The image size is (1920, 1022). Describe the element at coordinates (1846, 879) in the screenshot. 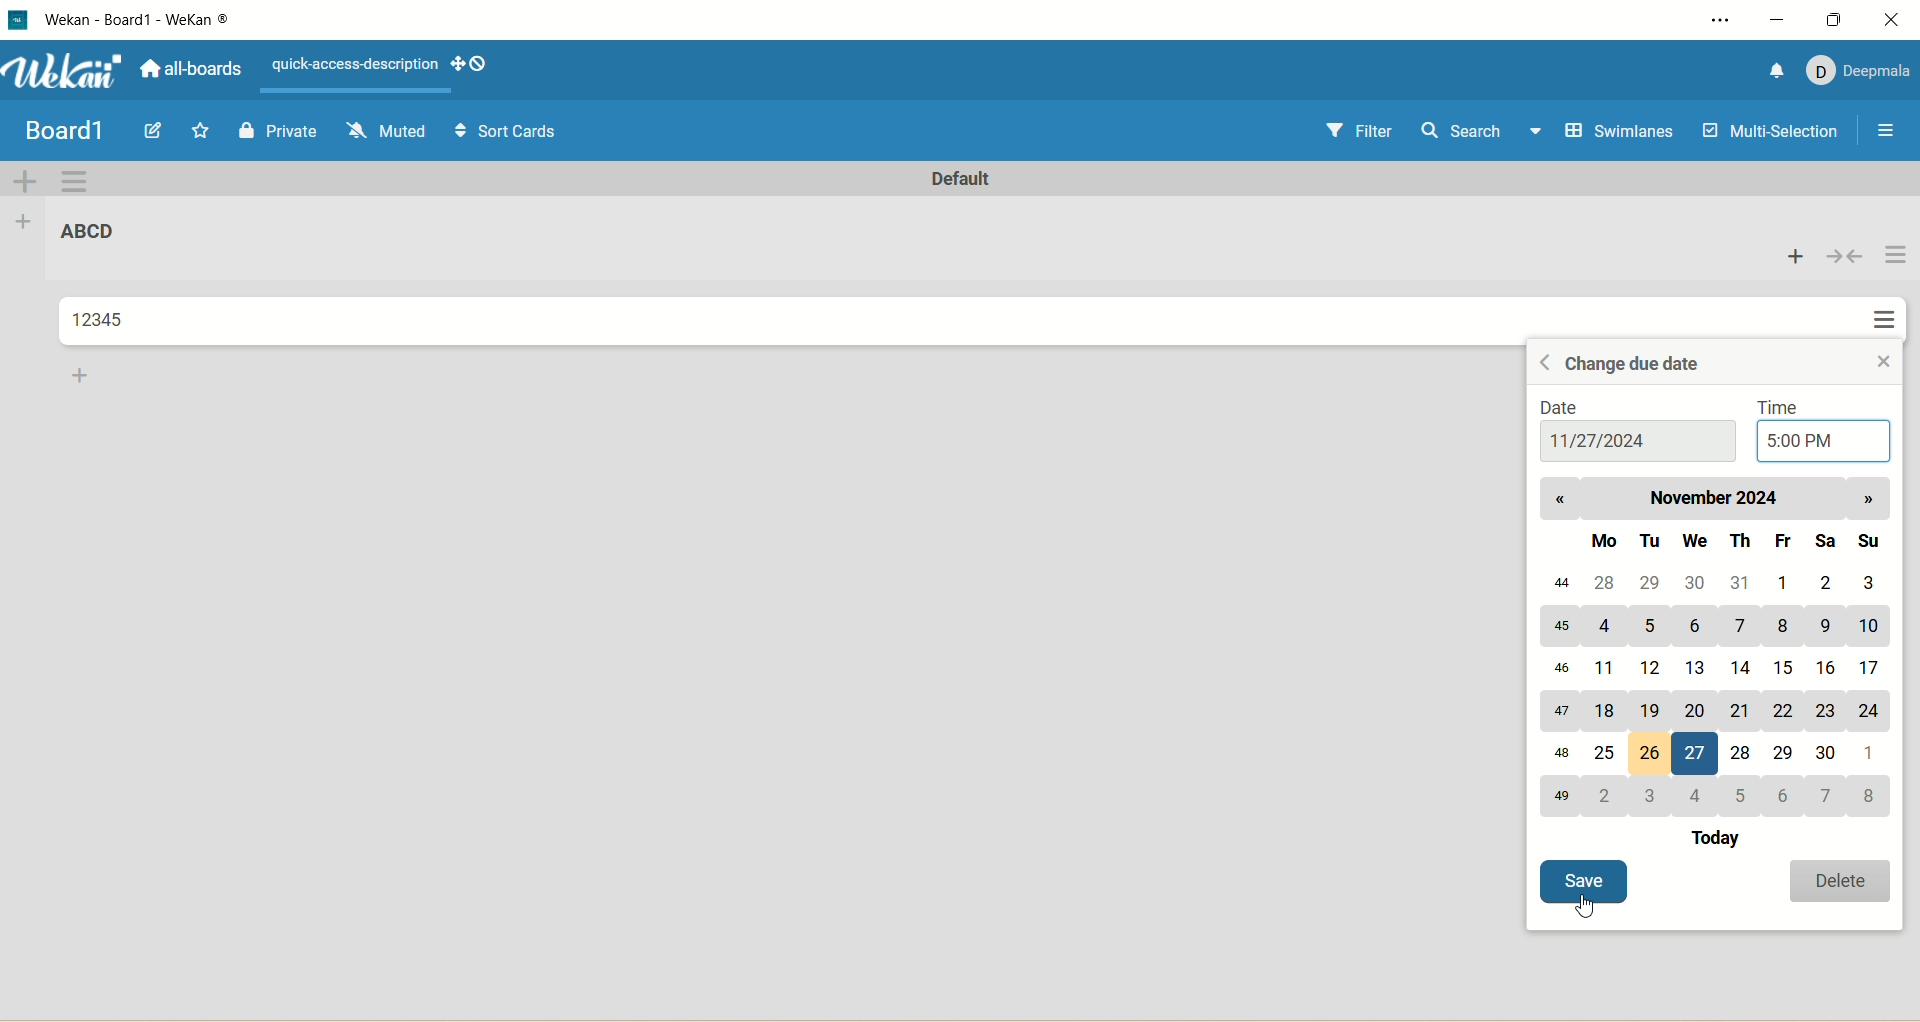

I see `delete` at that location.